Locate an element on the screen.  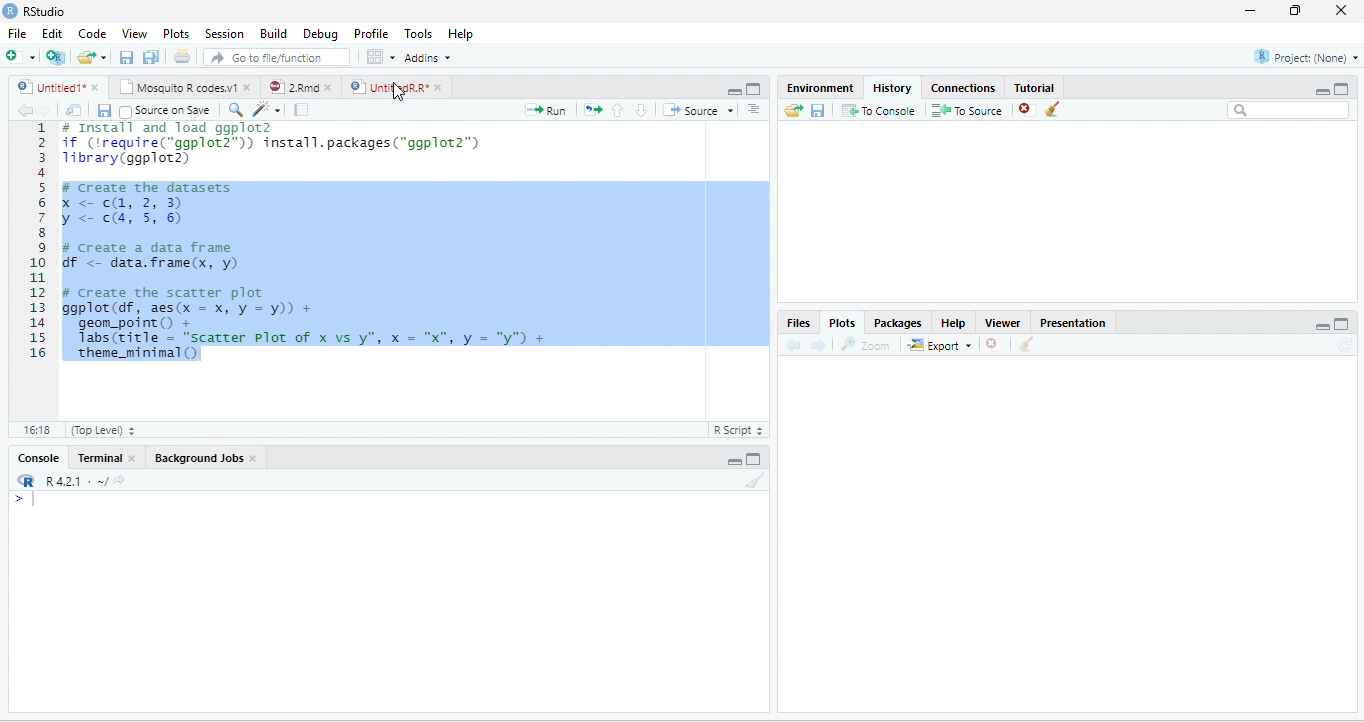
To Console is located at coordinates (879, 111).